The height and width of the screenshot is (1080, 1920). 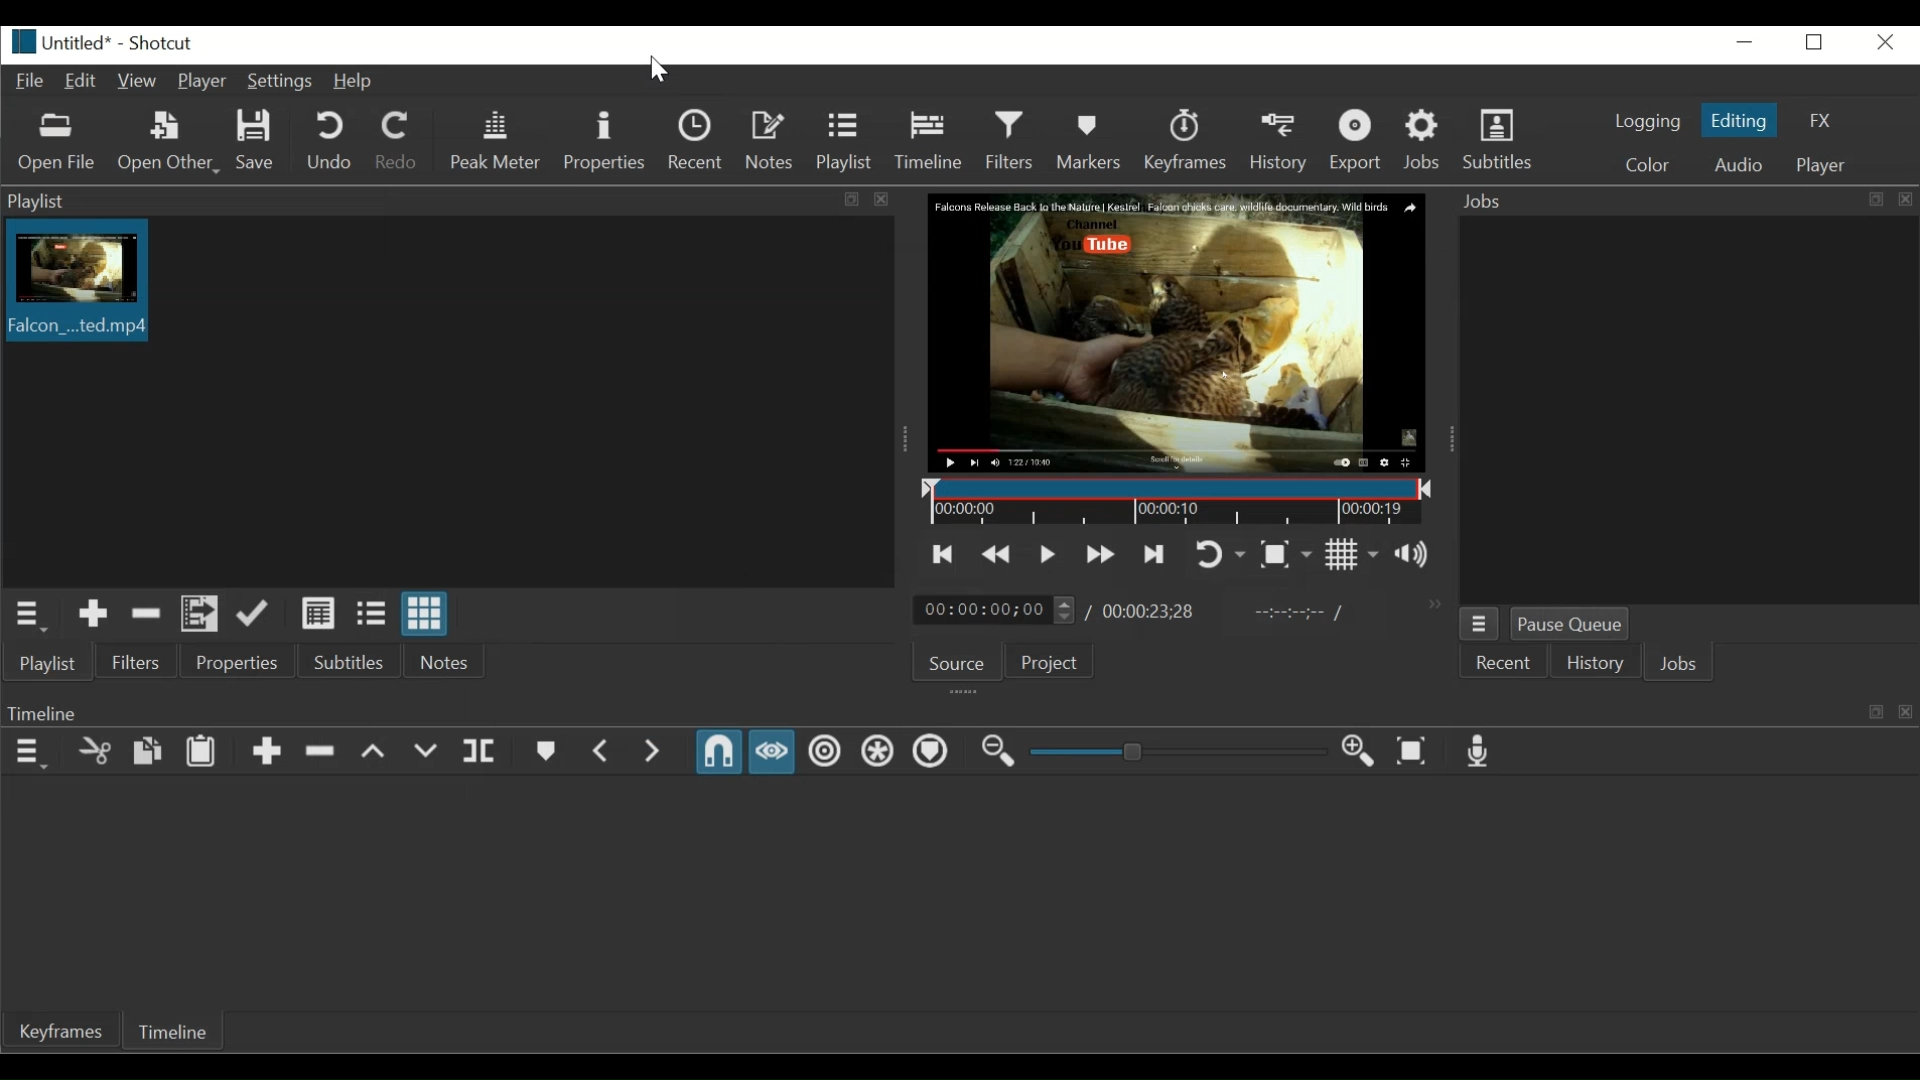 What do you see at coordinates (82, 82) in the screenshot?
I see `Edit` at bounding box center [82, 82].